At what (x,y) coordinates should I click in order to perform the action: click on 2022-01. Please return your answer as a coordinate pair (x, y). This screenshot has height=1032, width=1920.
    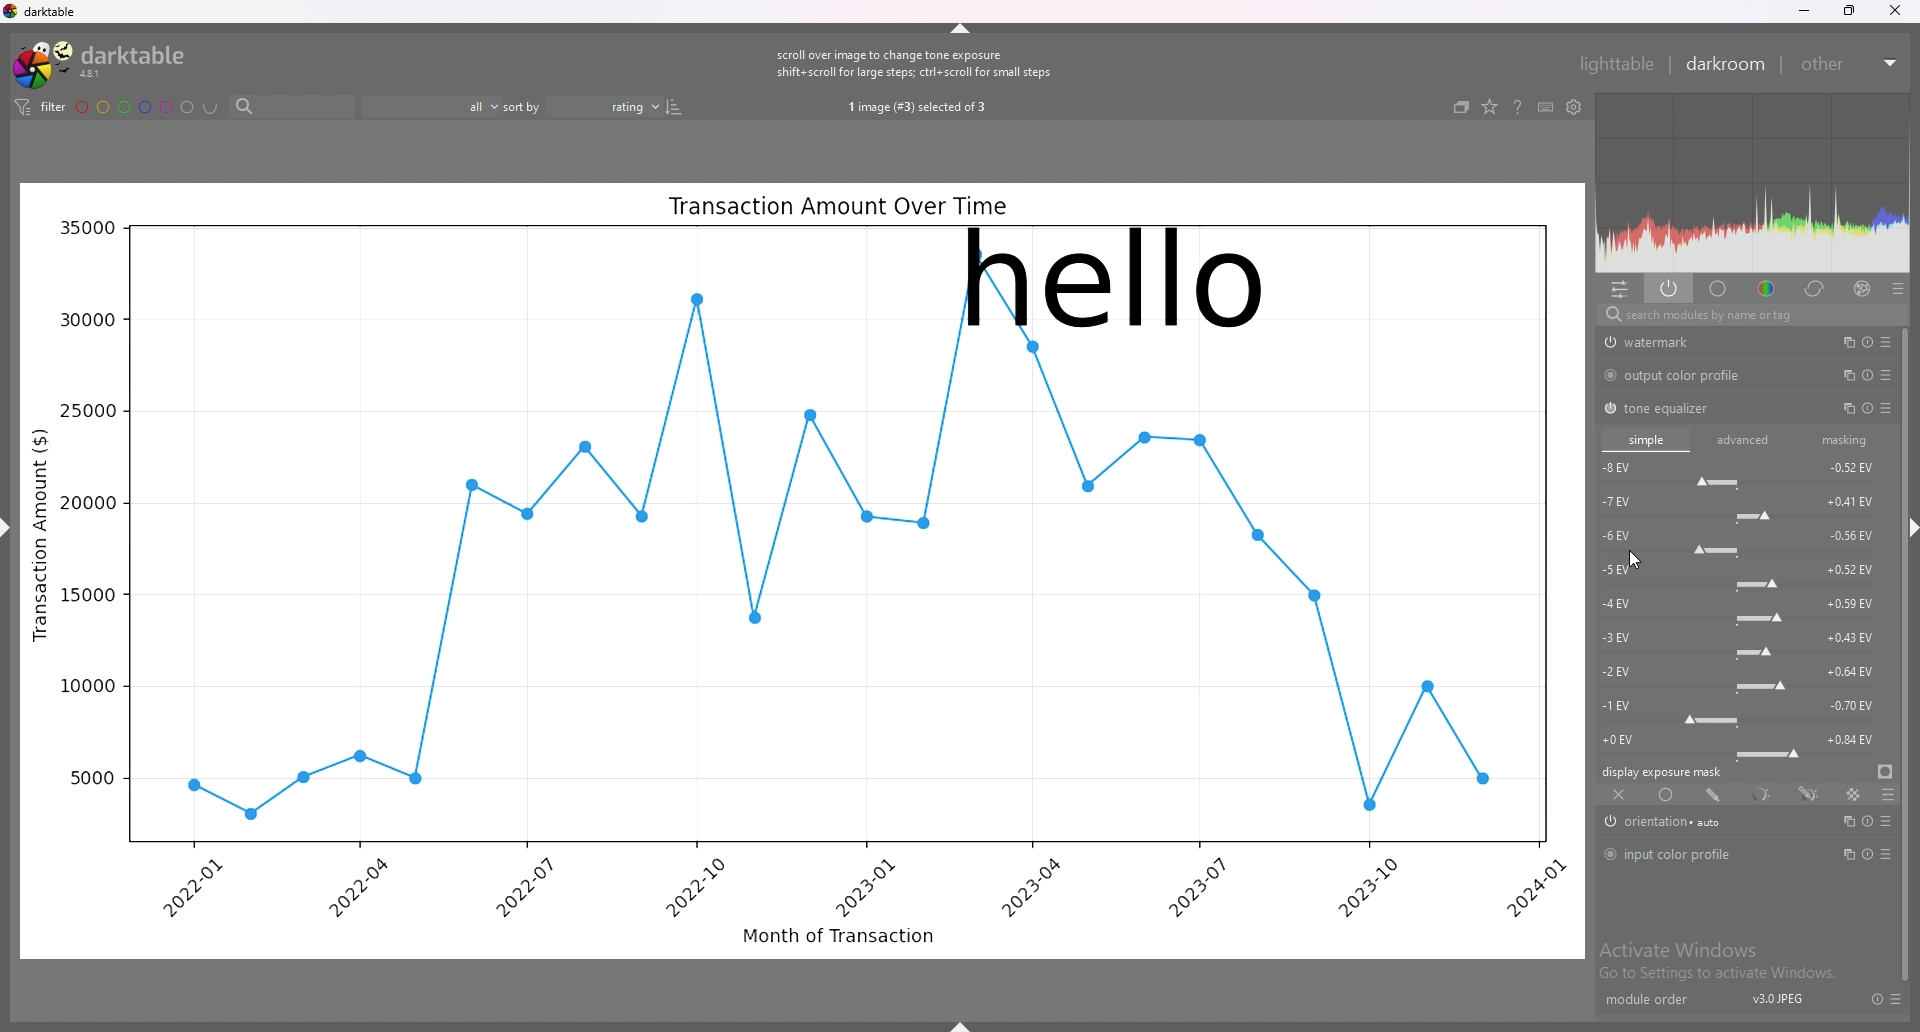
    Looking at the image, I should click on (200, 888).